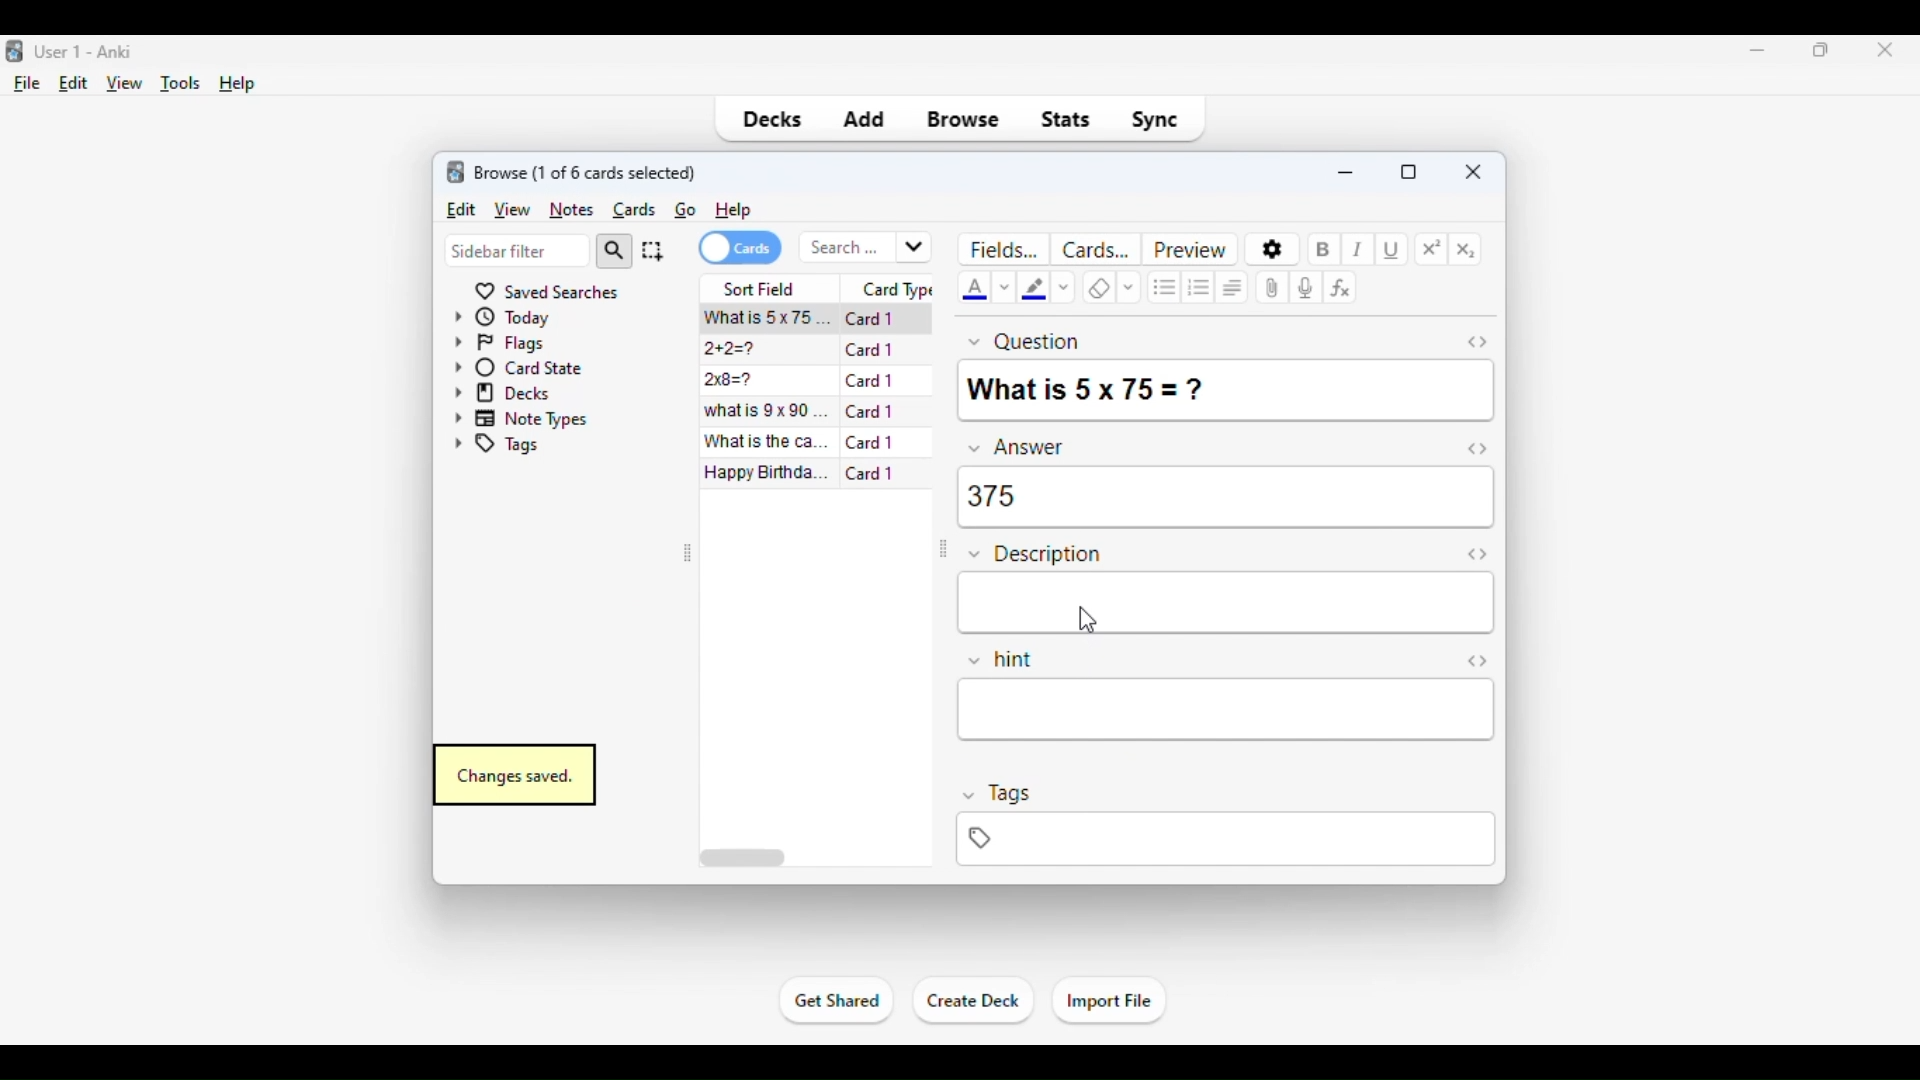  I want to click on 375, so click(997, 494).